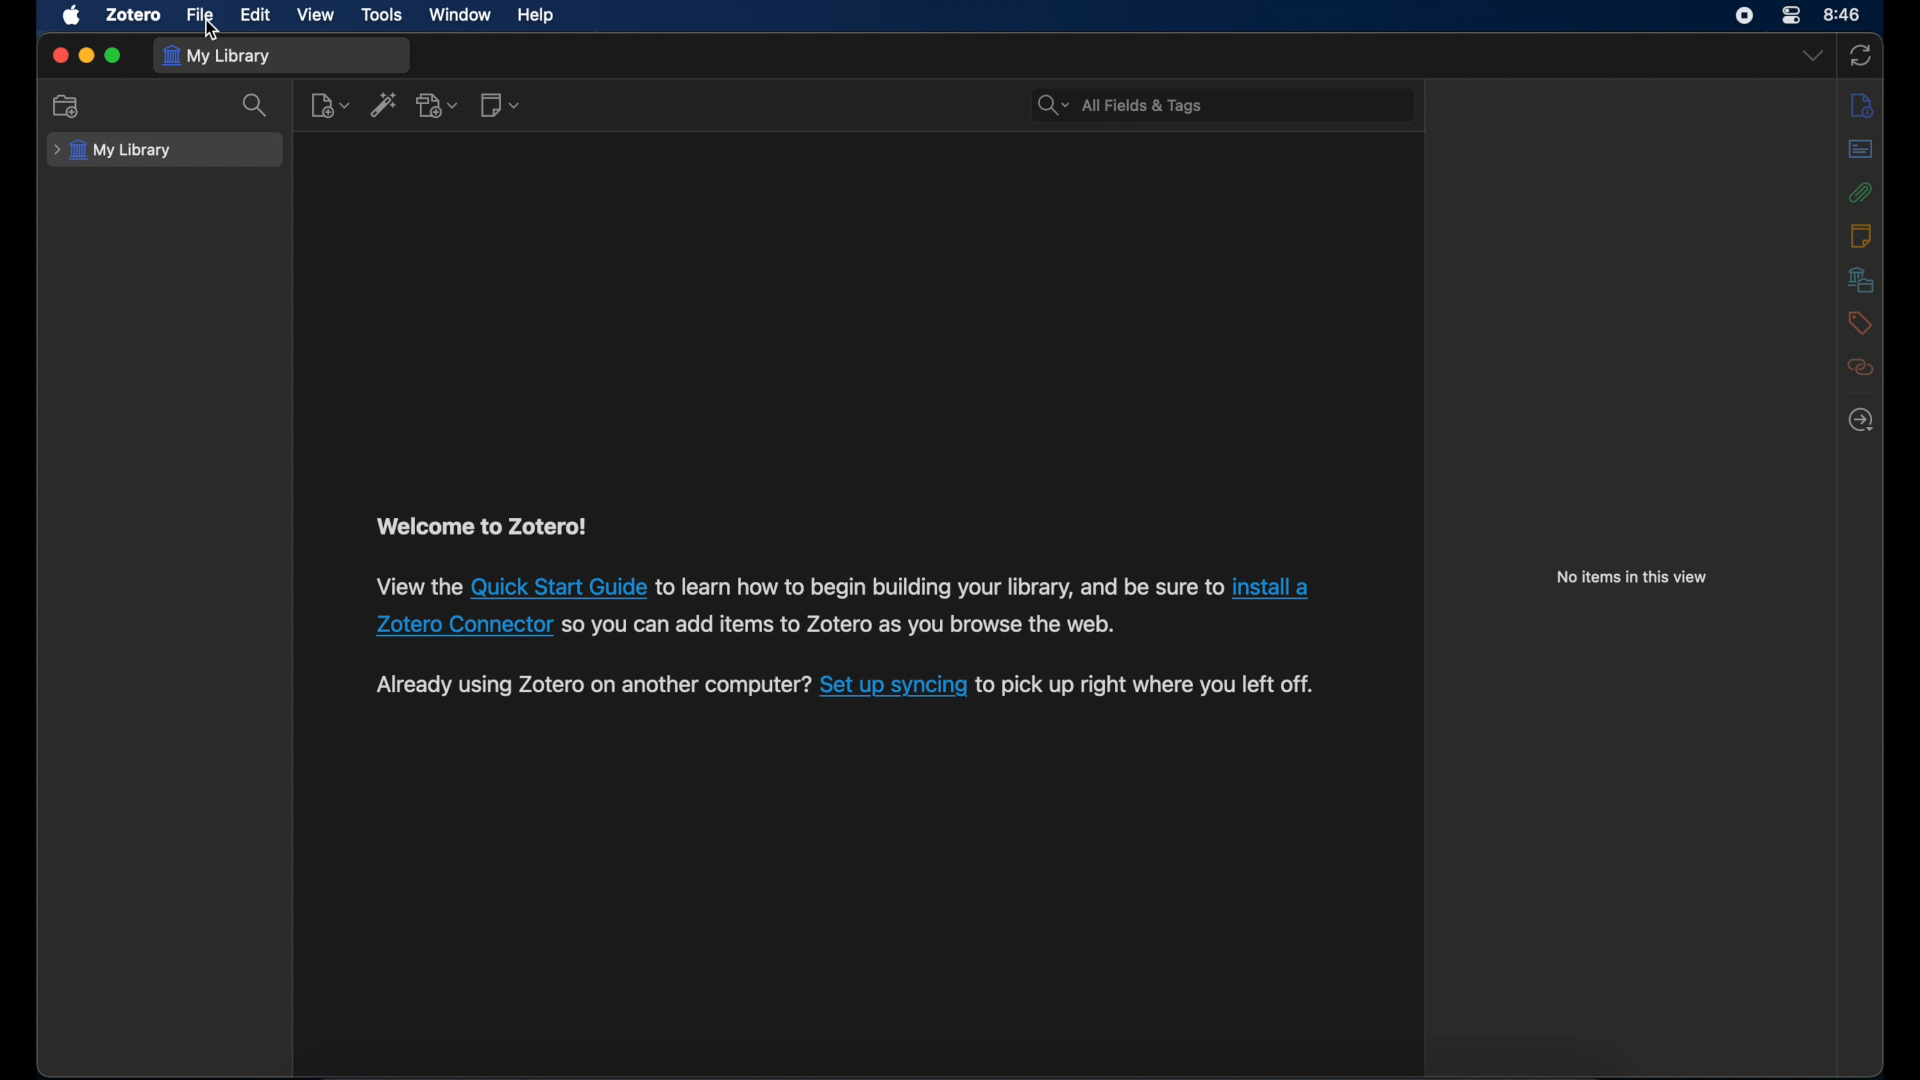 The height and width of the screenshot is (1080, 1920). What do you see at coordinates (1745, 15) in the screenshot?
I see `screen recorder` at bounding box center [1745, 15].